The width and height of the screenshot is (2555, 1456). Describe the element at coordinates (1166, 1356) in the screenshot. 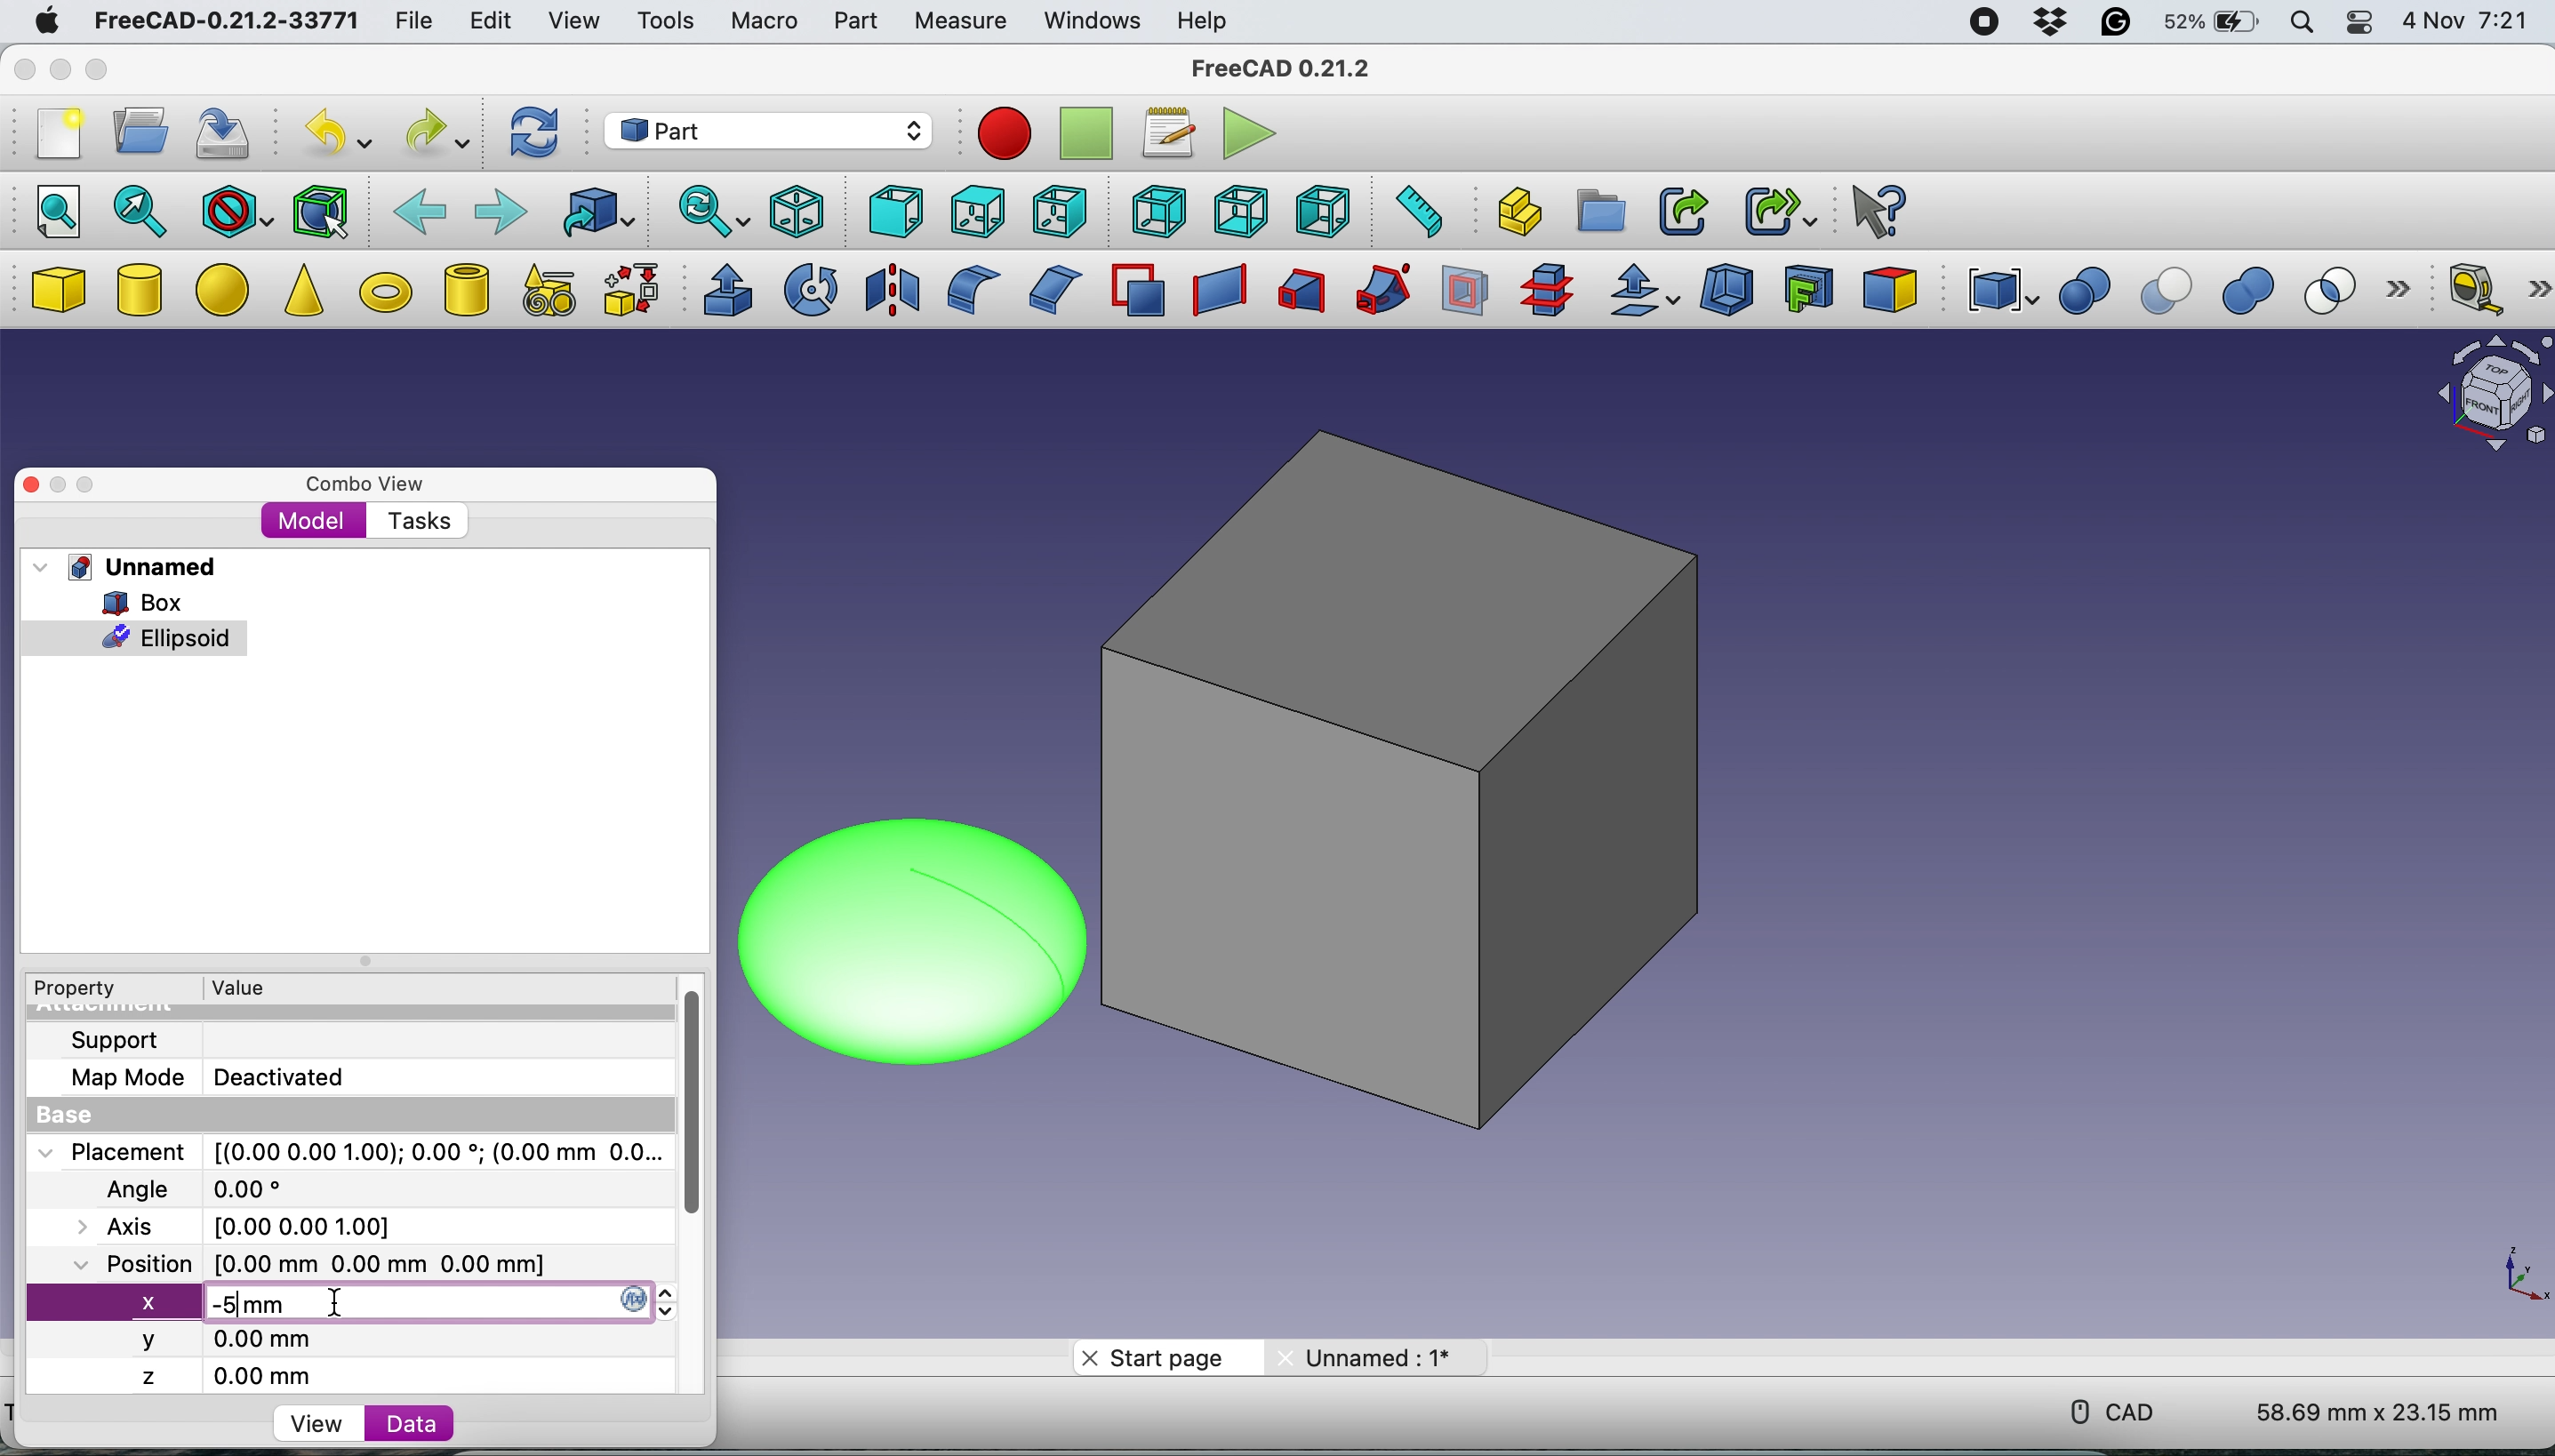

I see `start page` at that location.